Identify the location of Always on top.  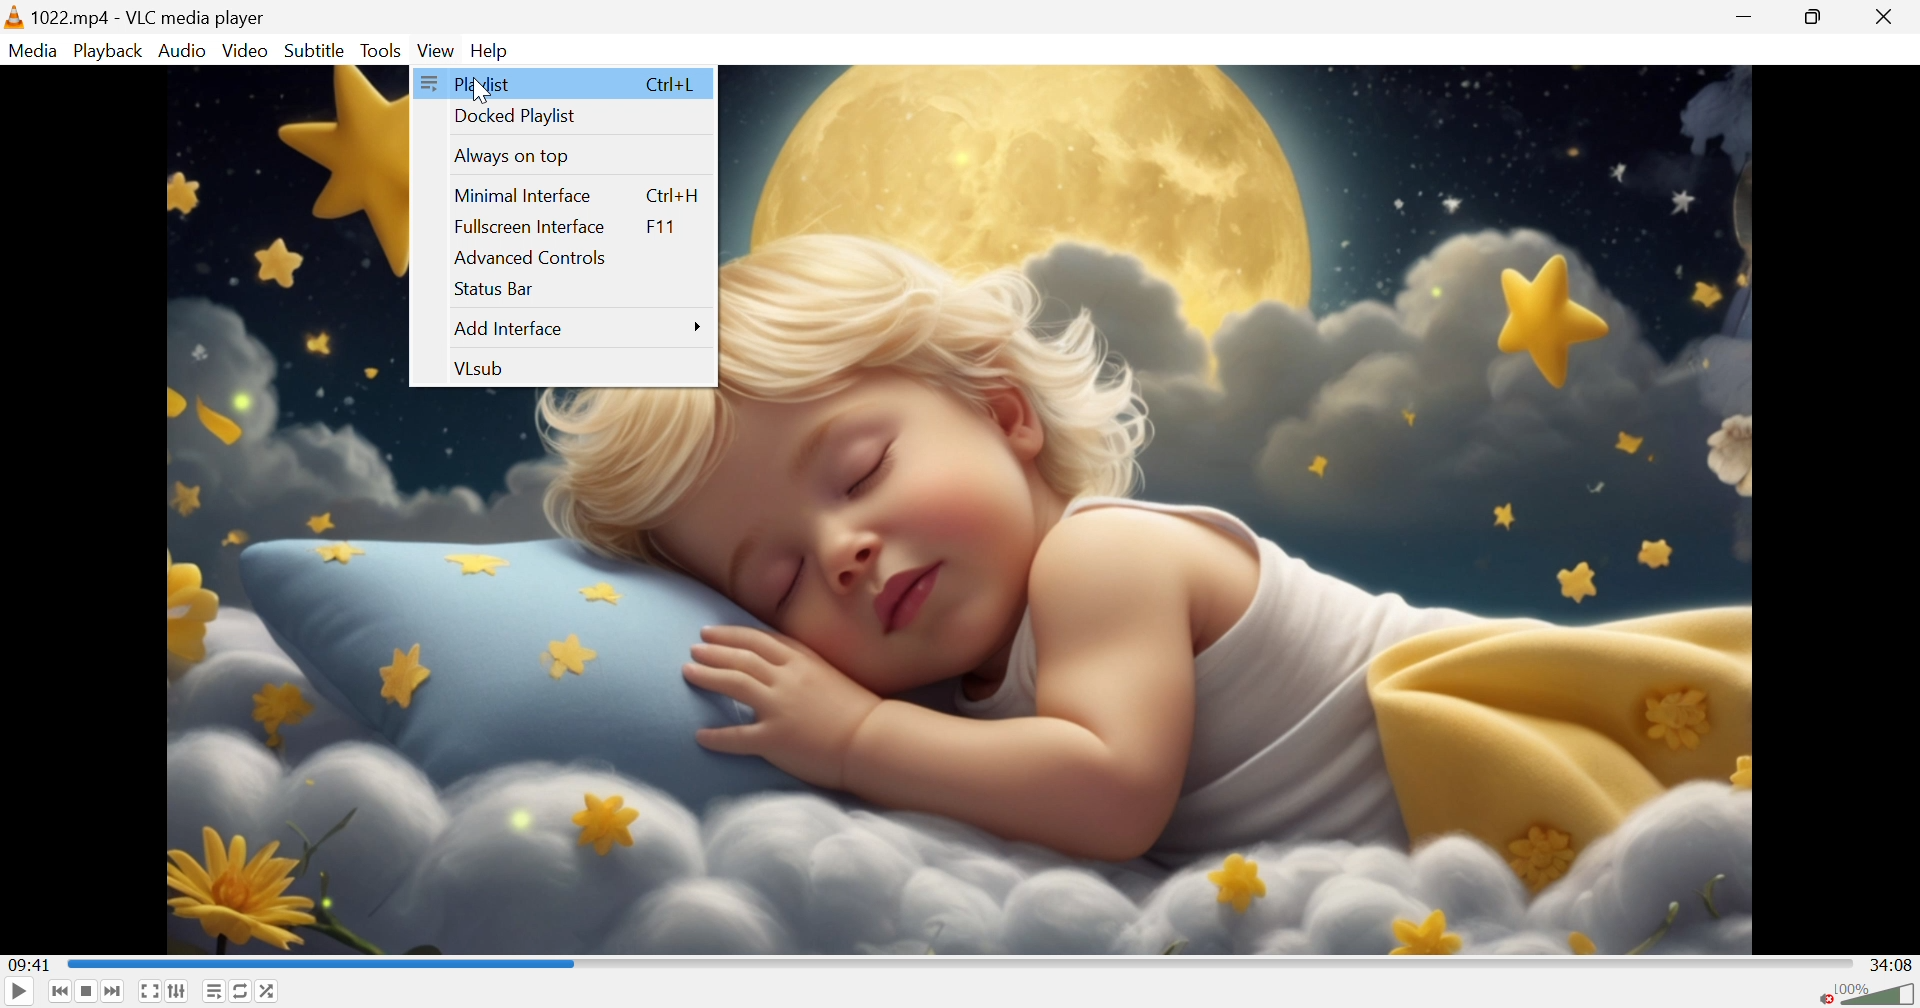
(513, 157).